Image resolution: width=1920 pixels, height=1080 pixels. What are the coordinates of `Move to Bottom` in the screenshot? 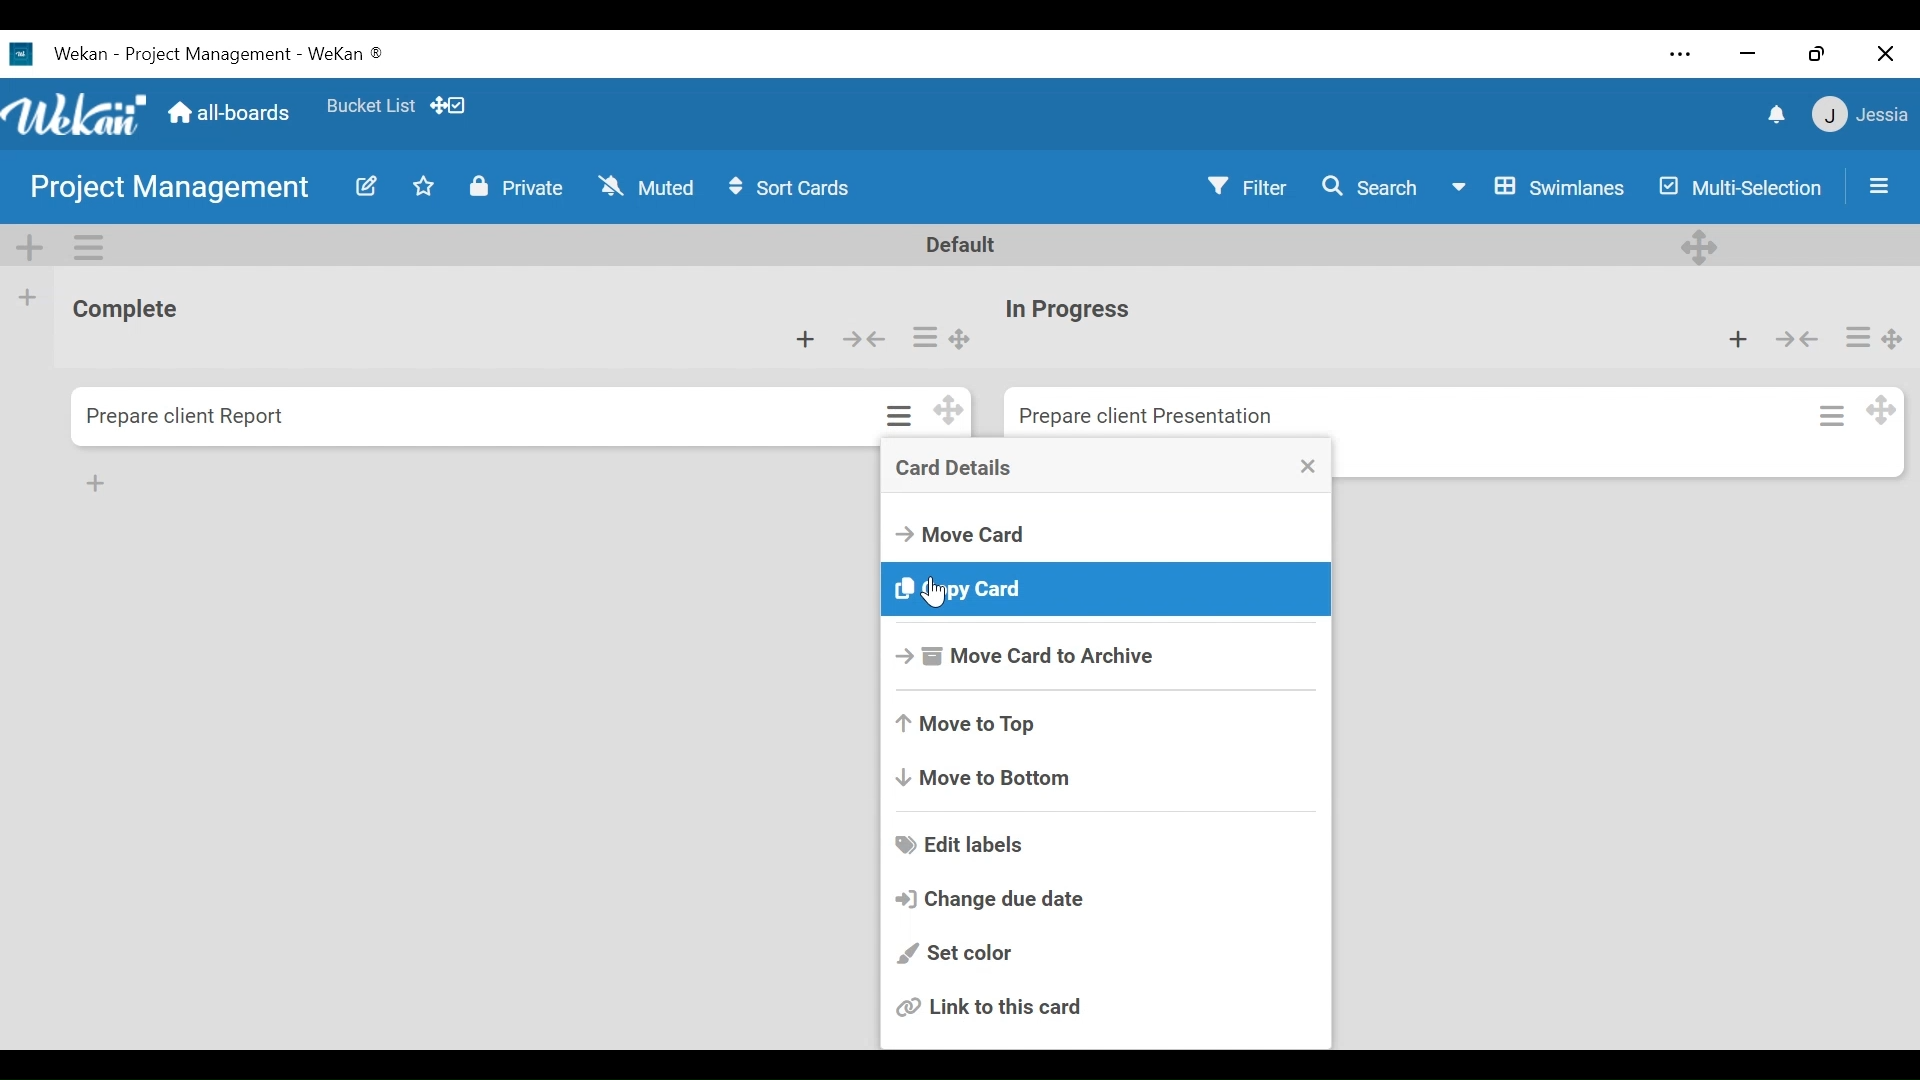 It's located at (987, 777).